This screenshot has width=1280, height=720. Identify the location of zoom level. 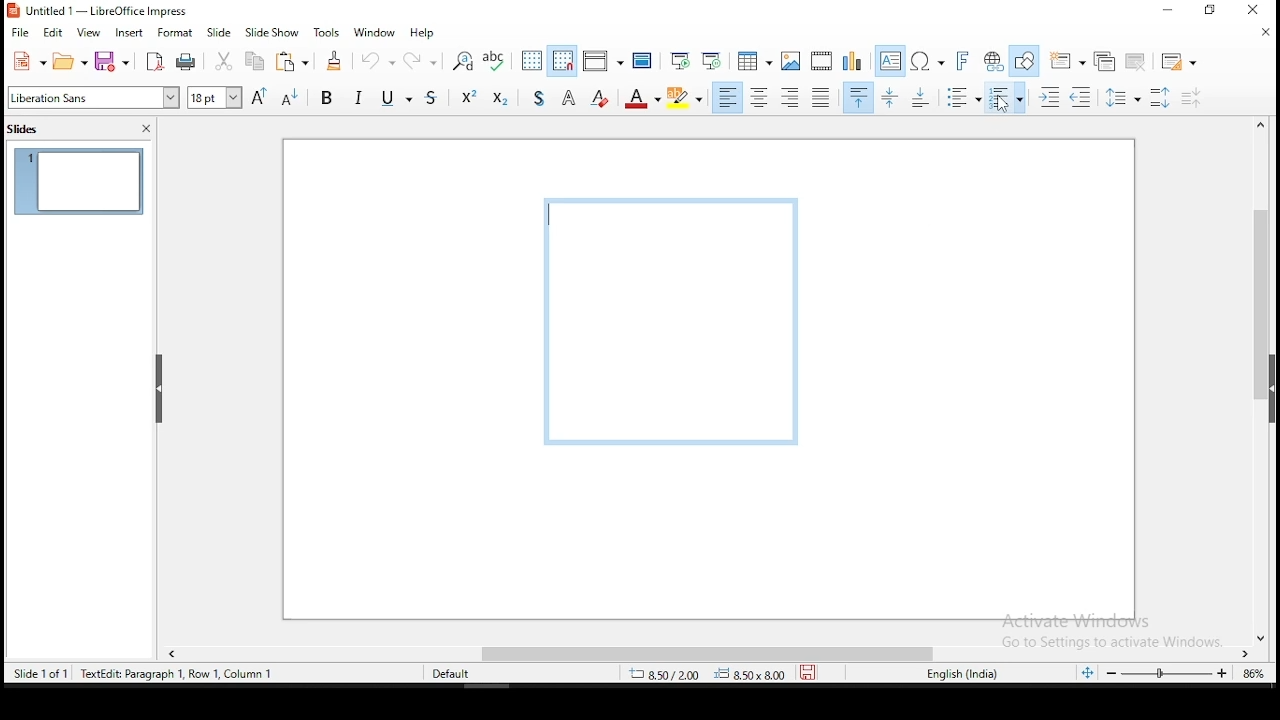
(1249, 674).